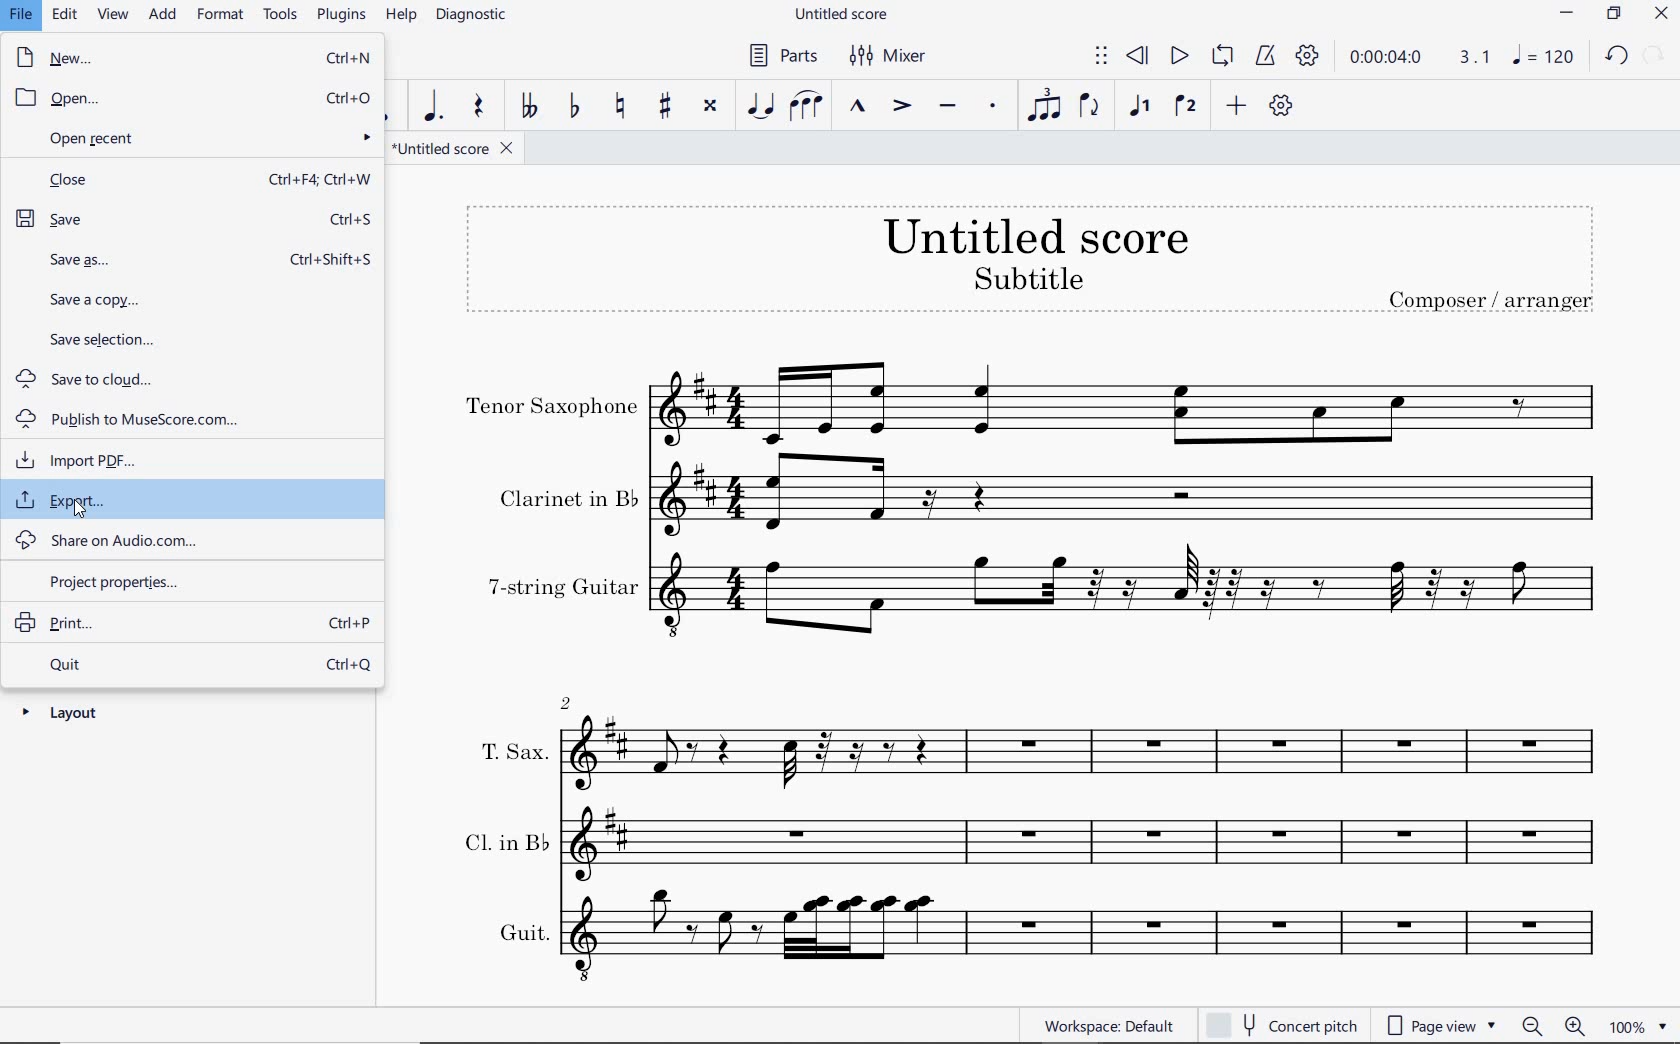 Image resolution: width=1680 pixels, height=1044 pixels. I want to click on TOGGLE FLAT, so click(572, 107).